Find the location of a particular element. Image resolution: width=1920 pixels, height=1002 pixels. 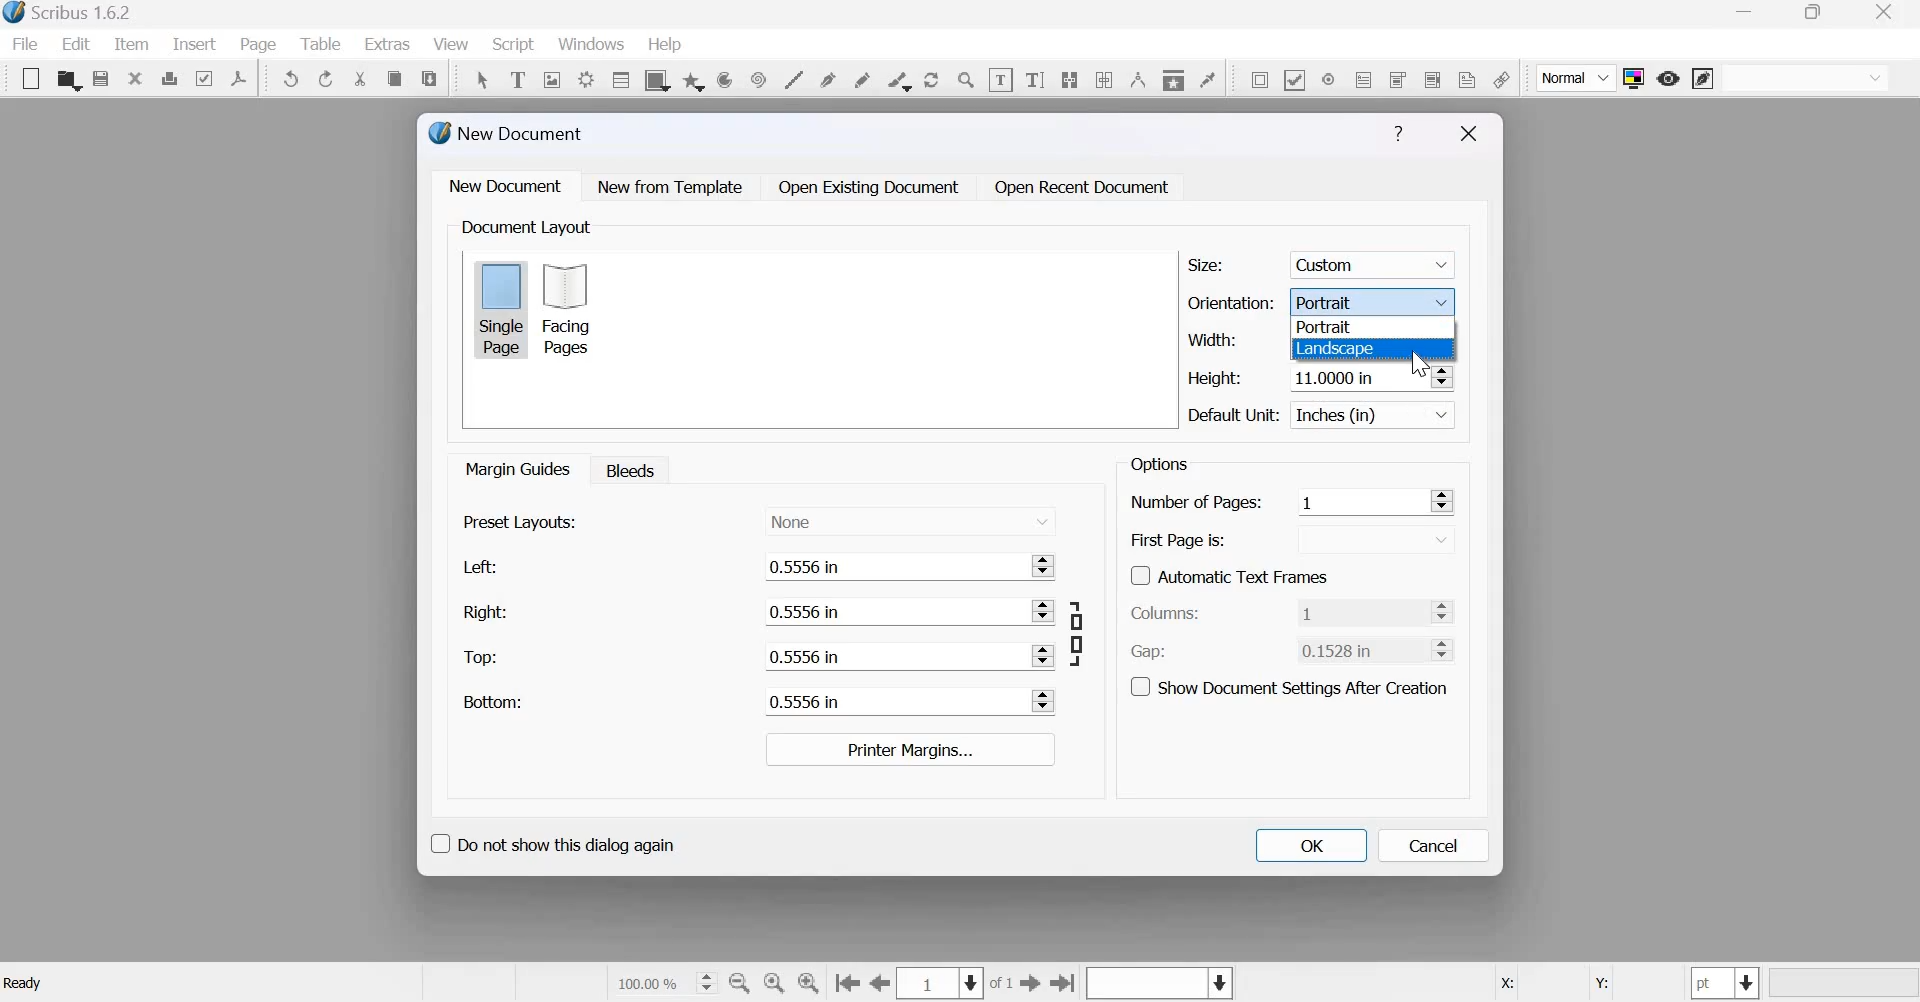

windows is located at coordinates (591, 46).